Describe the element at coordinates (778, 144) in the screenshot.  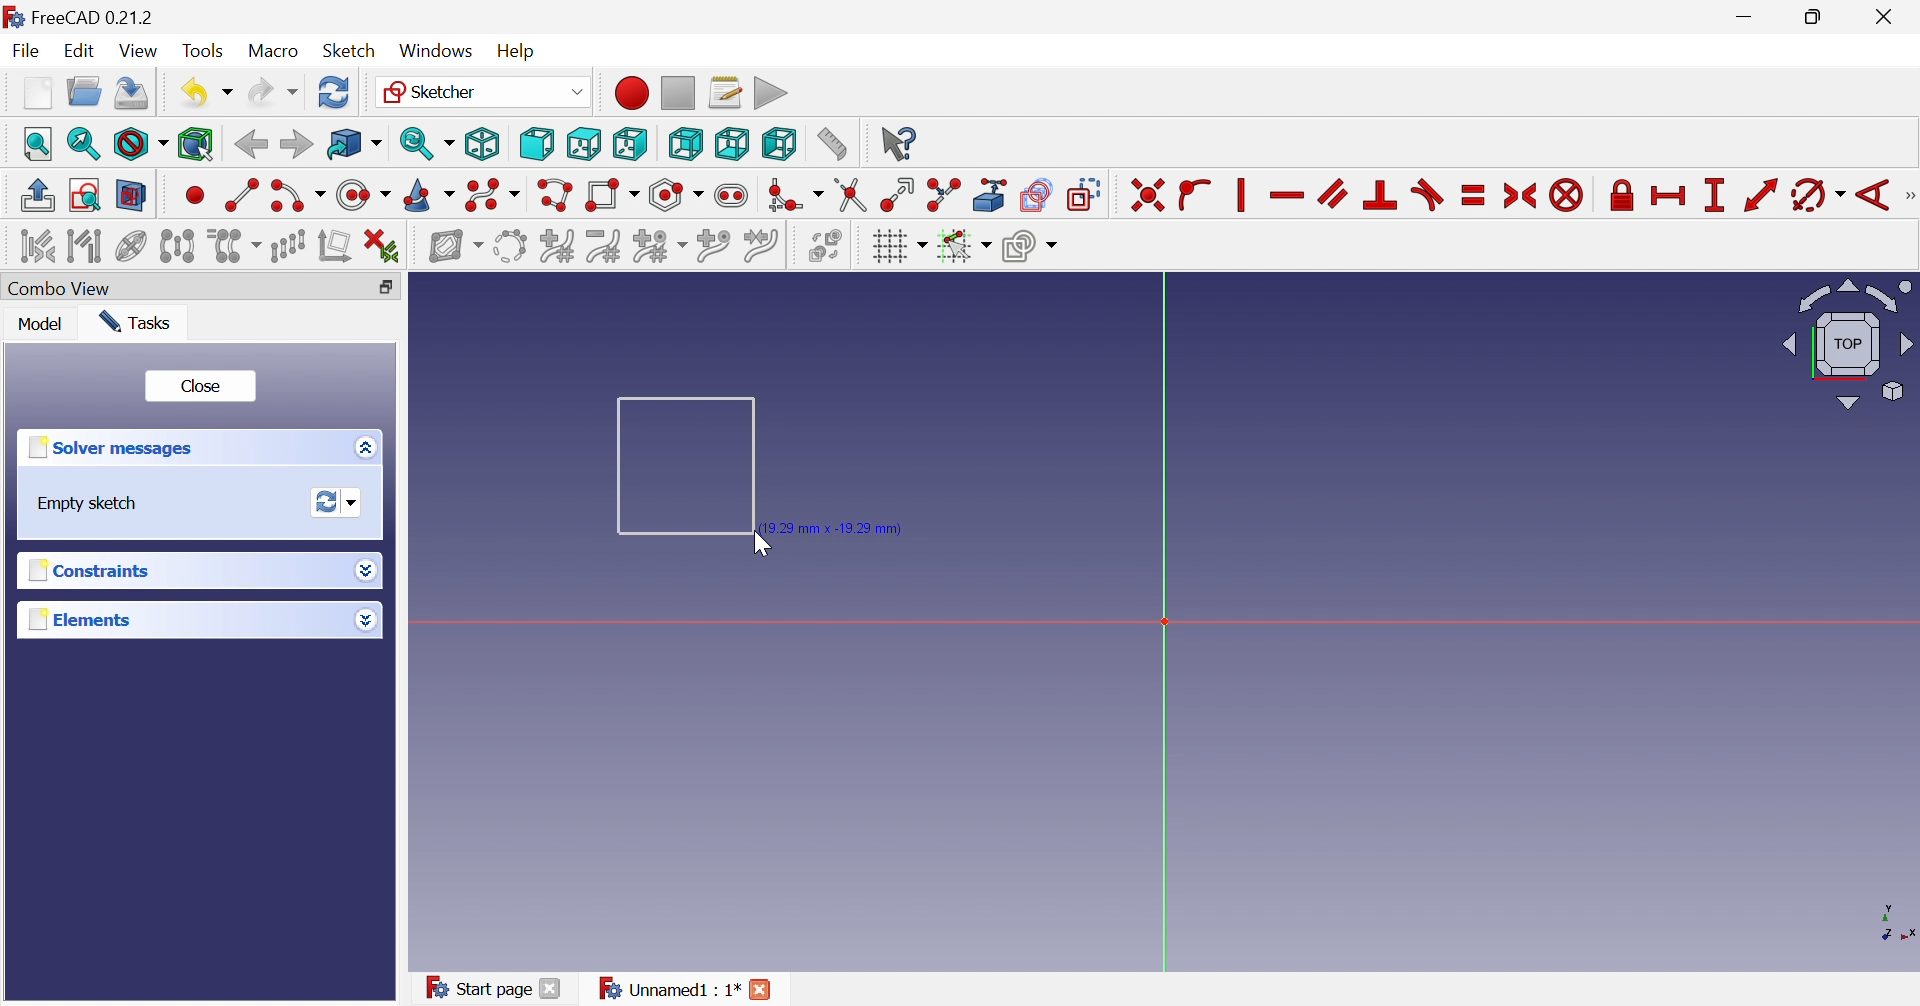
I see `Left` at that location.